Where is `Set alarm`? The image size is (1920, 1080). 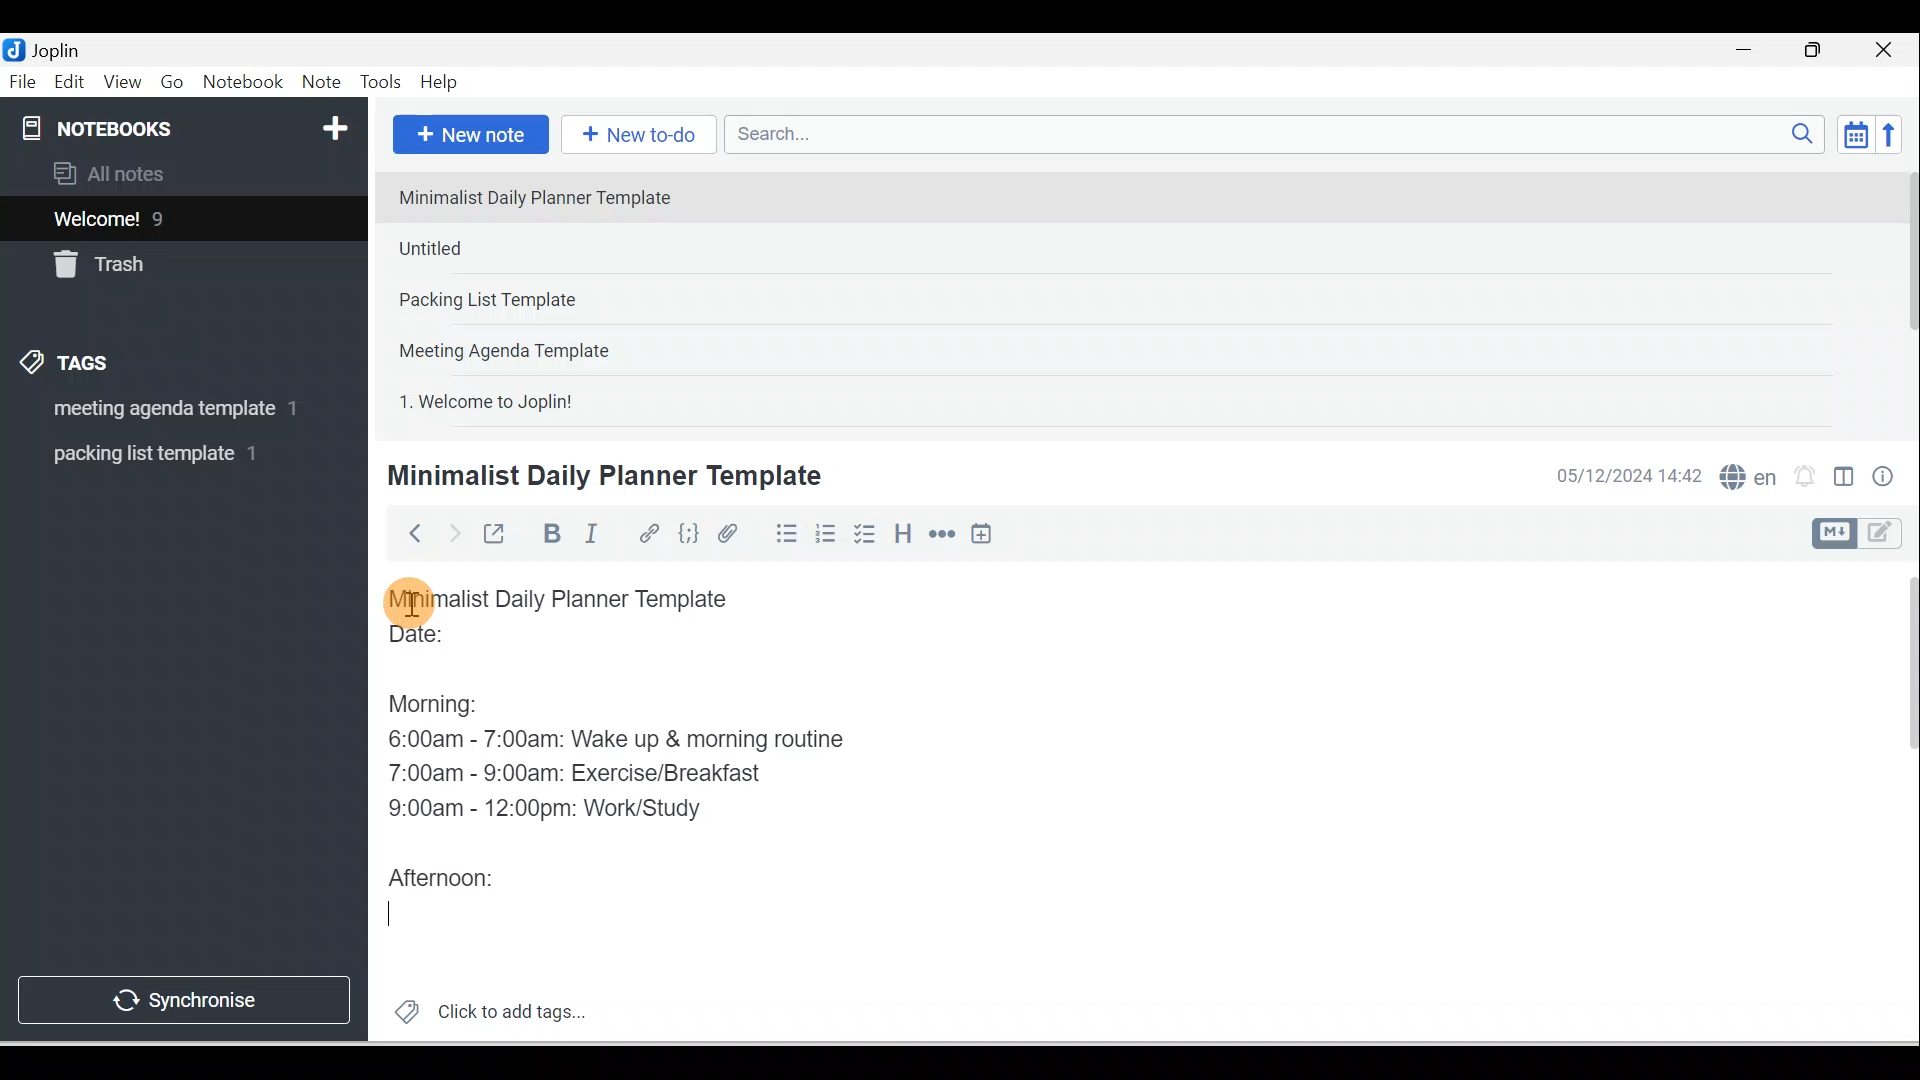
Set alarm is located at coordinates (1802, 477).